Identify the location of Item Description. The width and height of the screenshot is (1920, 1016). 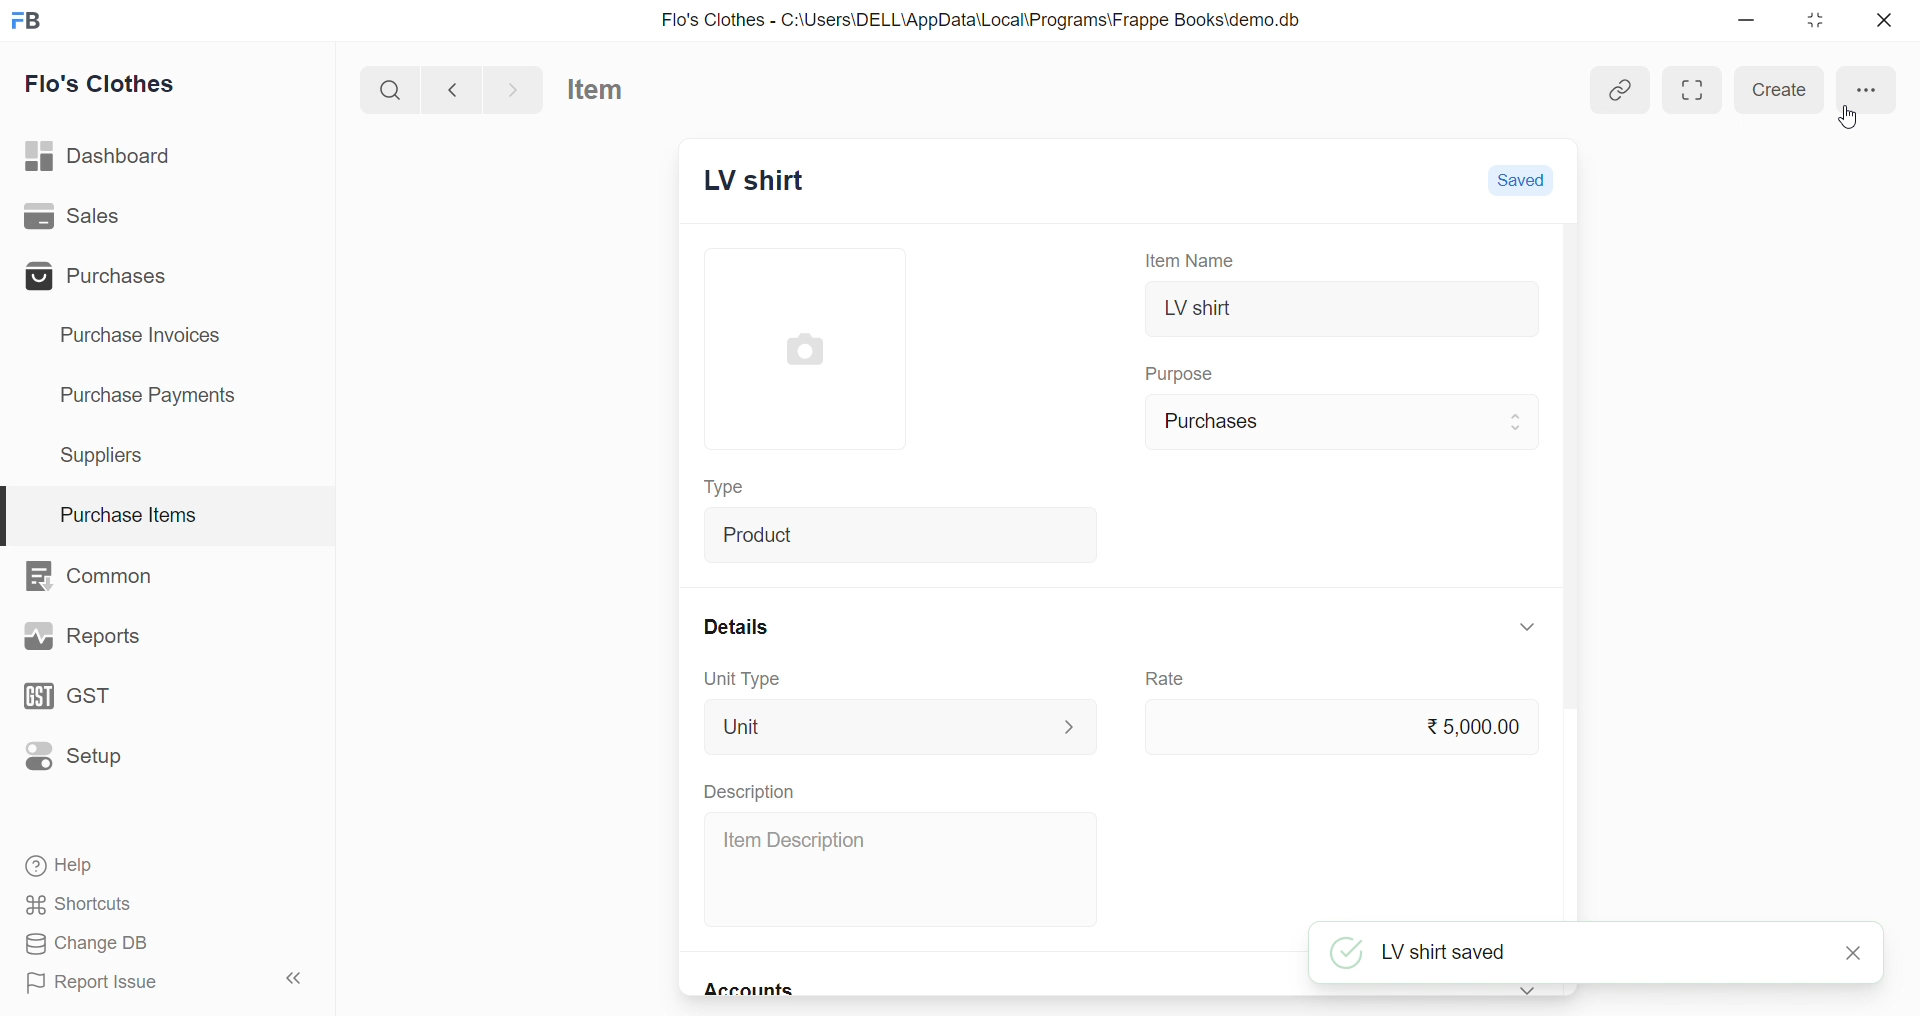
(905, 870).